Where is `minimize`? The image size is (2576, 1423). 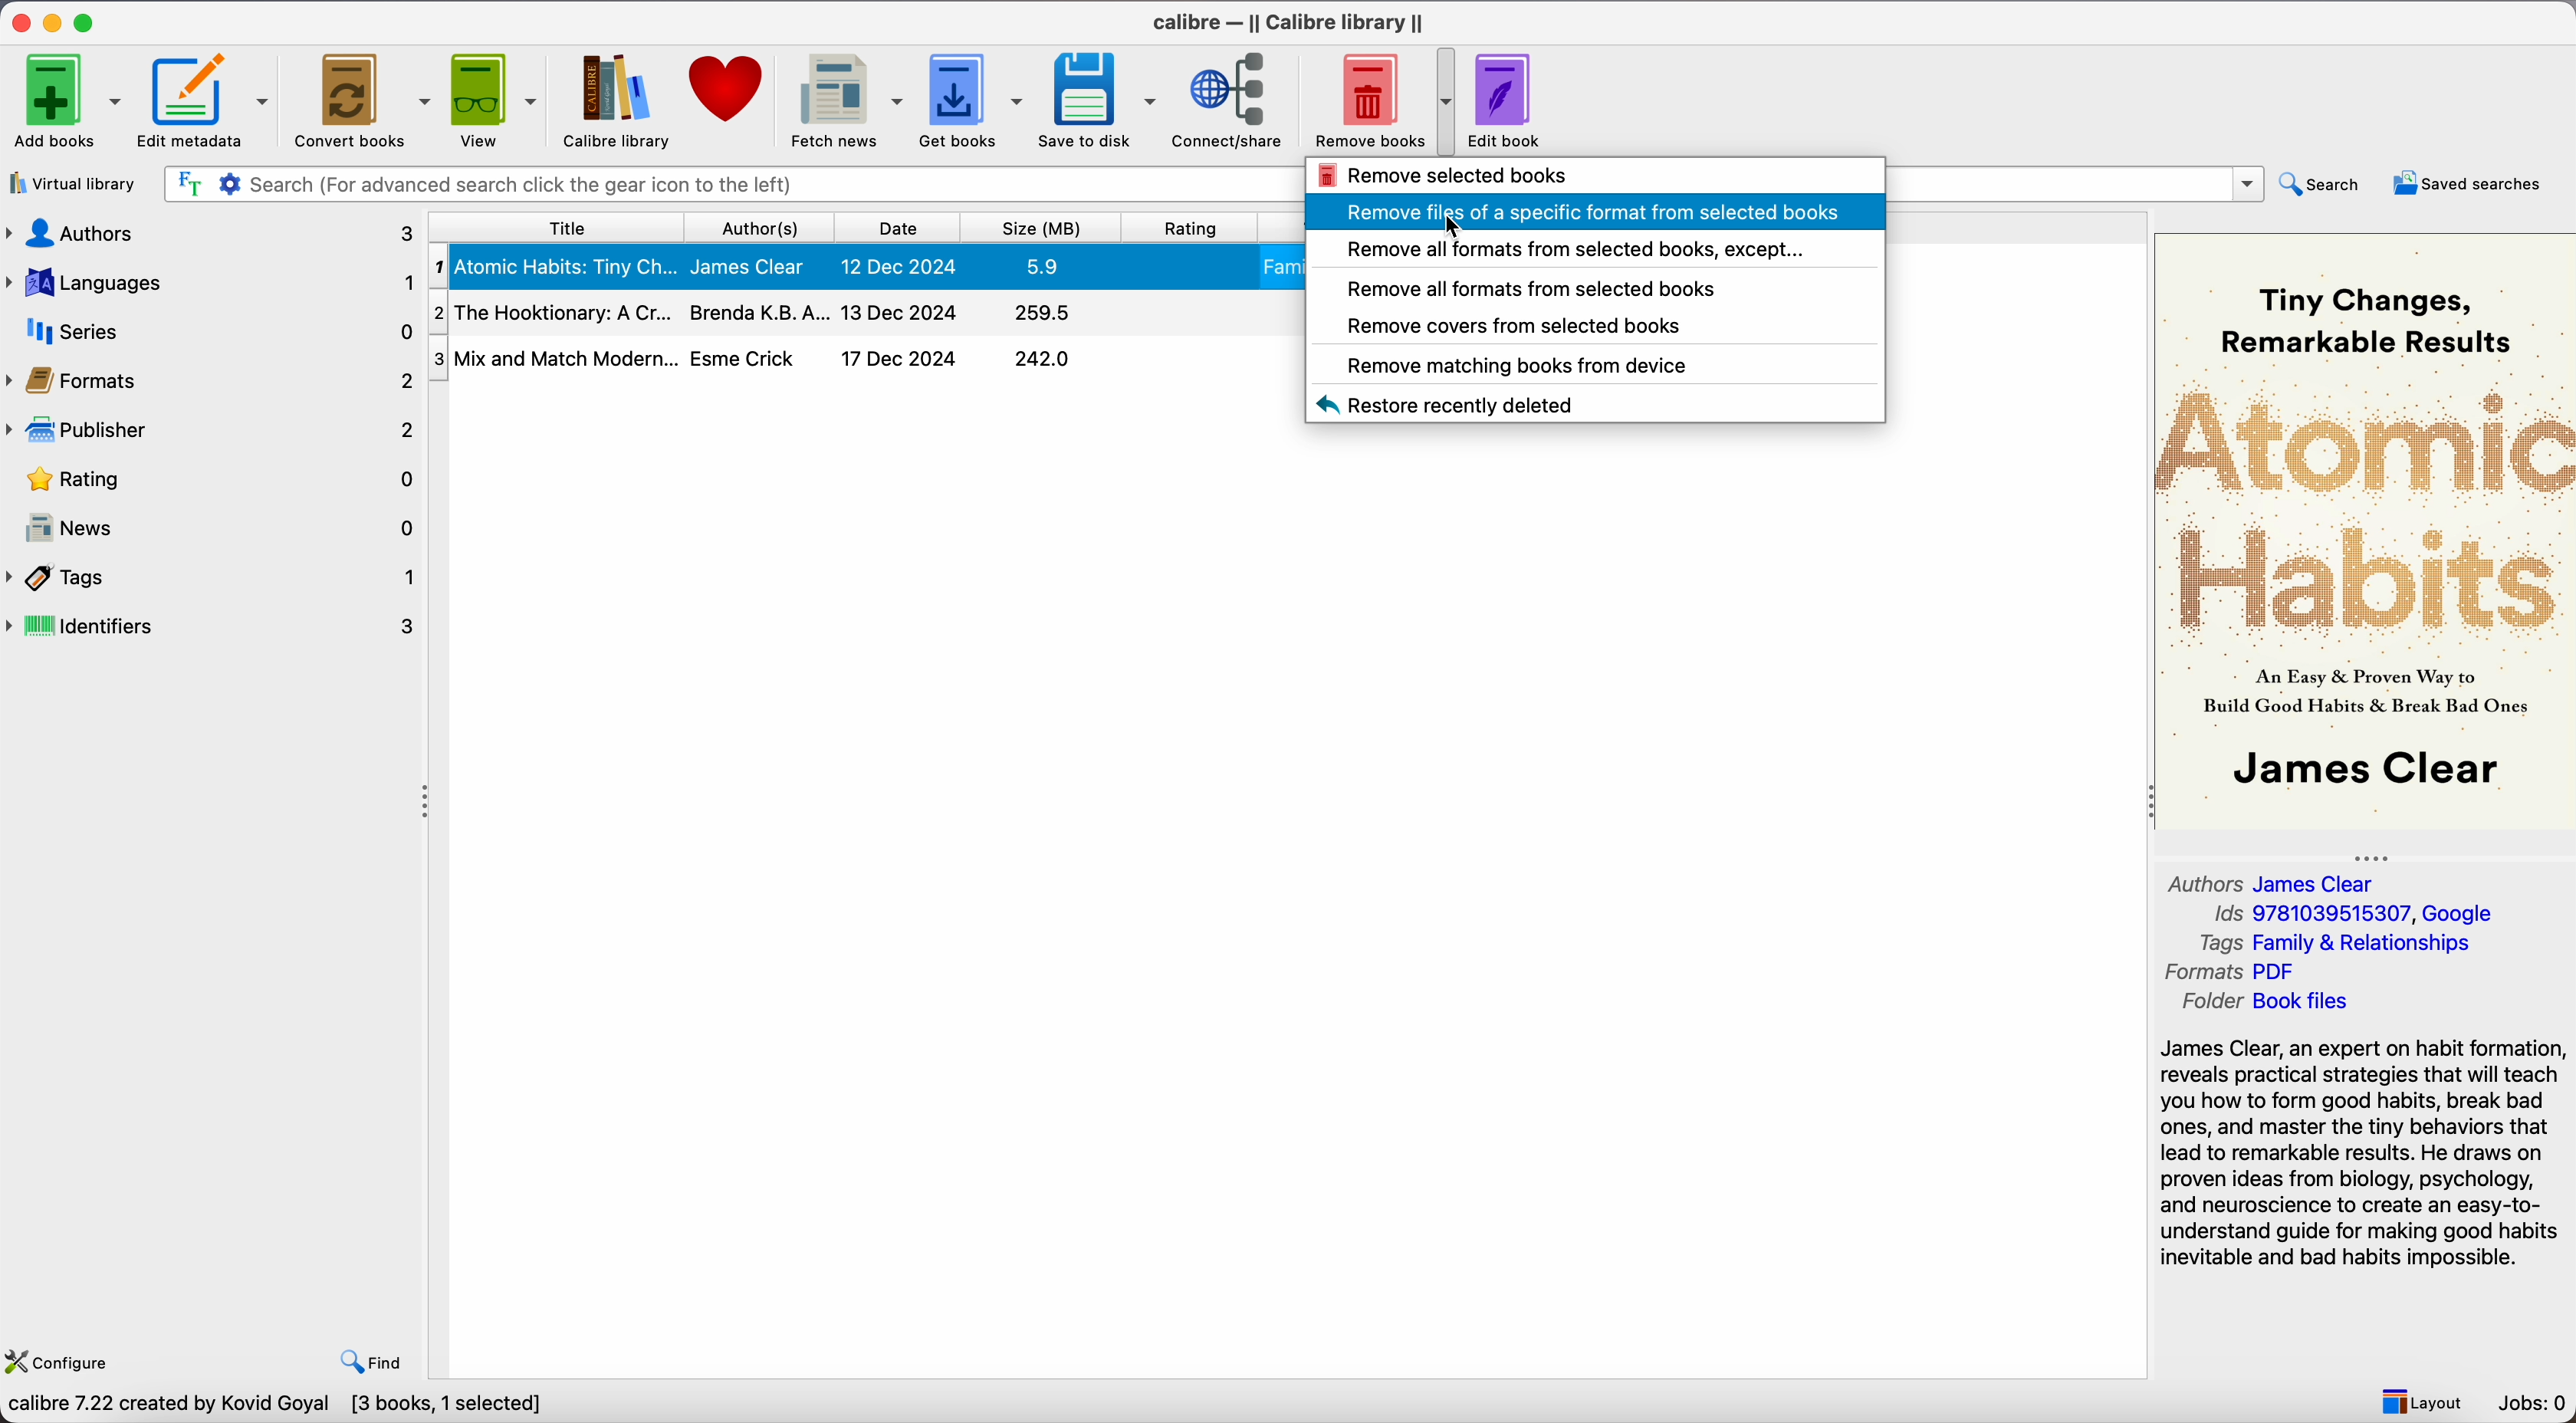
minimize is located at coordinates (56, 24).